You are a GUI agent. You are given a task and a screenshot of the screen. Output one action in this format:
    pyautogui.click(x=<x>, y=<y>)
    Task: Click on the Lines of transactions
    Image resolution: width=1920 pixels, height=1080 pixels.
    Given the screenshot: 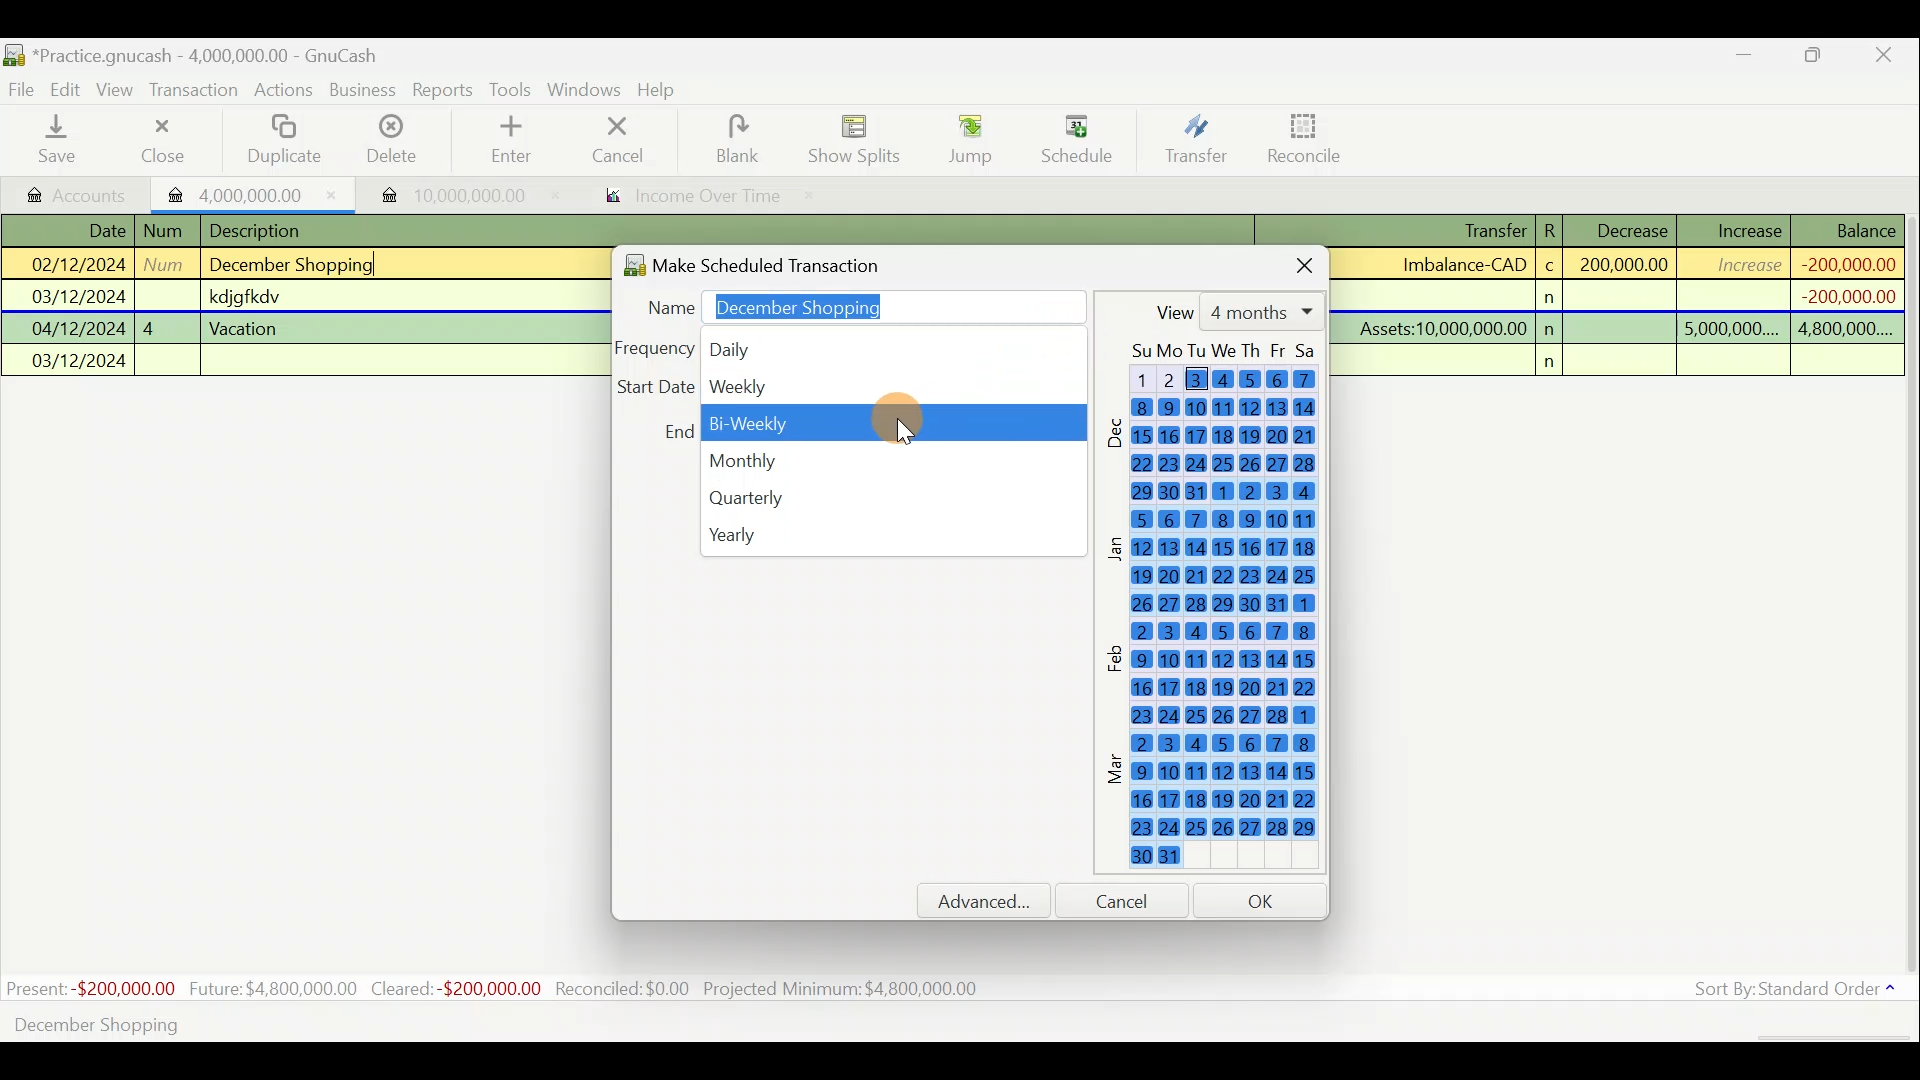 What is the action you would take?
    pyautogui.click(x=247, y=299)
    